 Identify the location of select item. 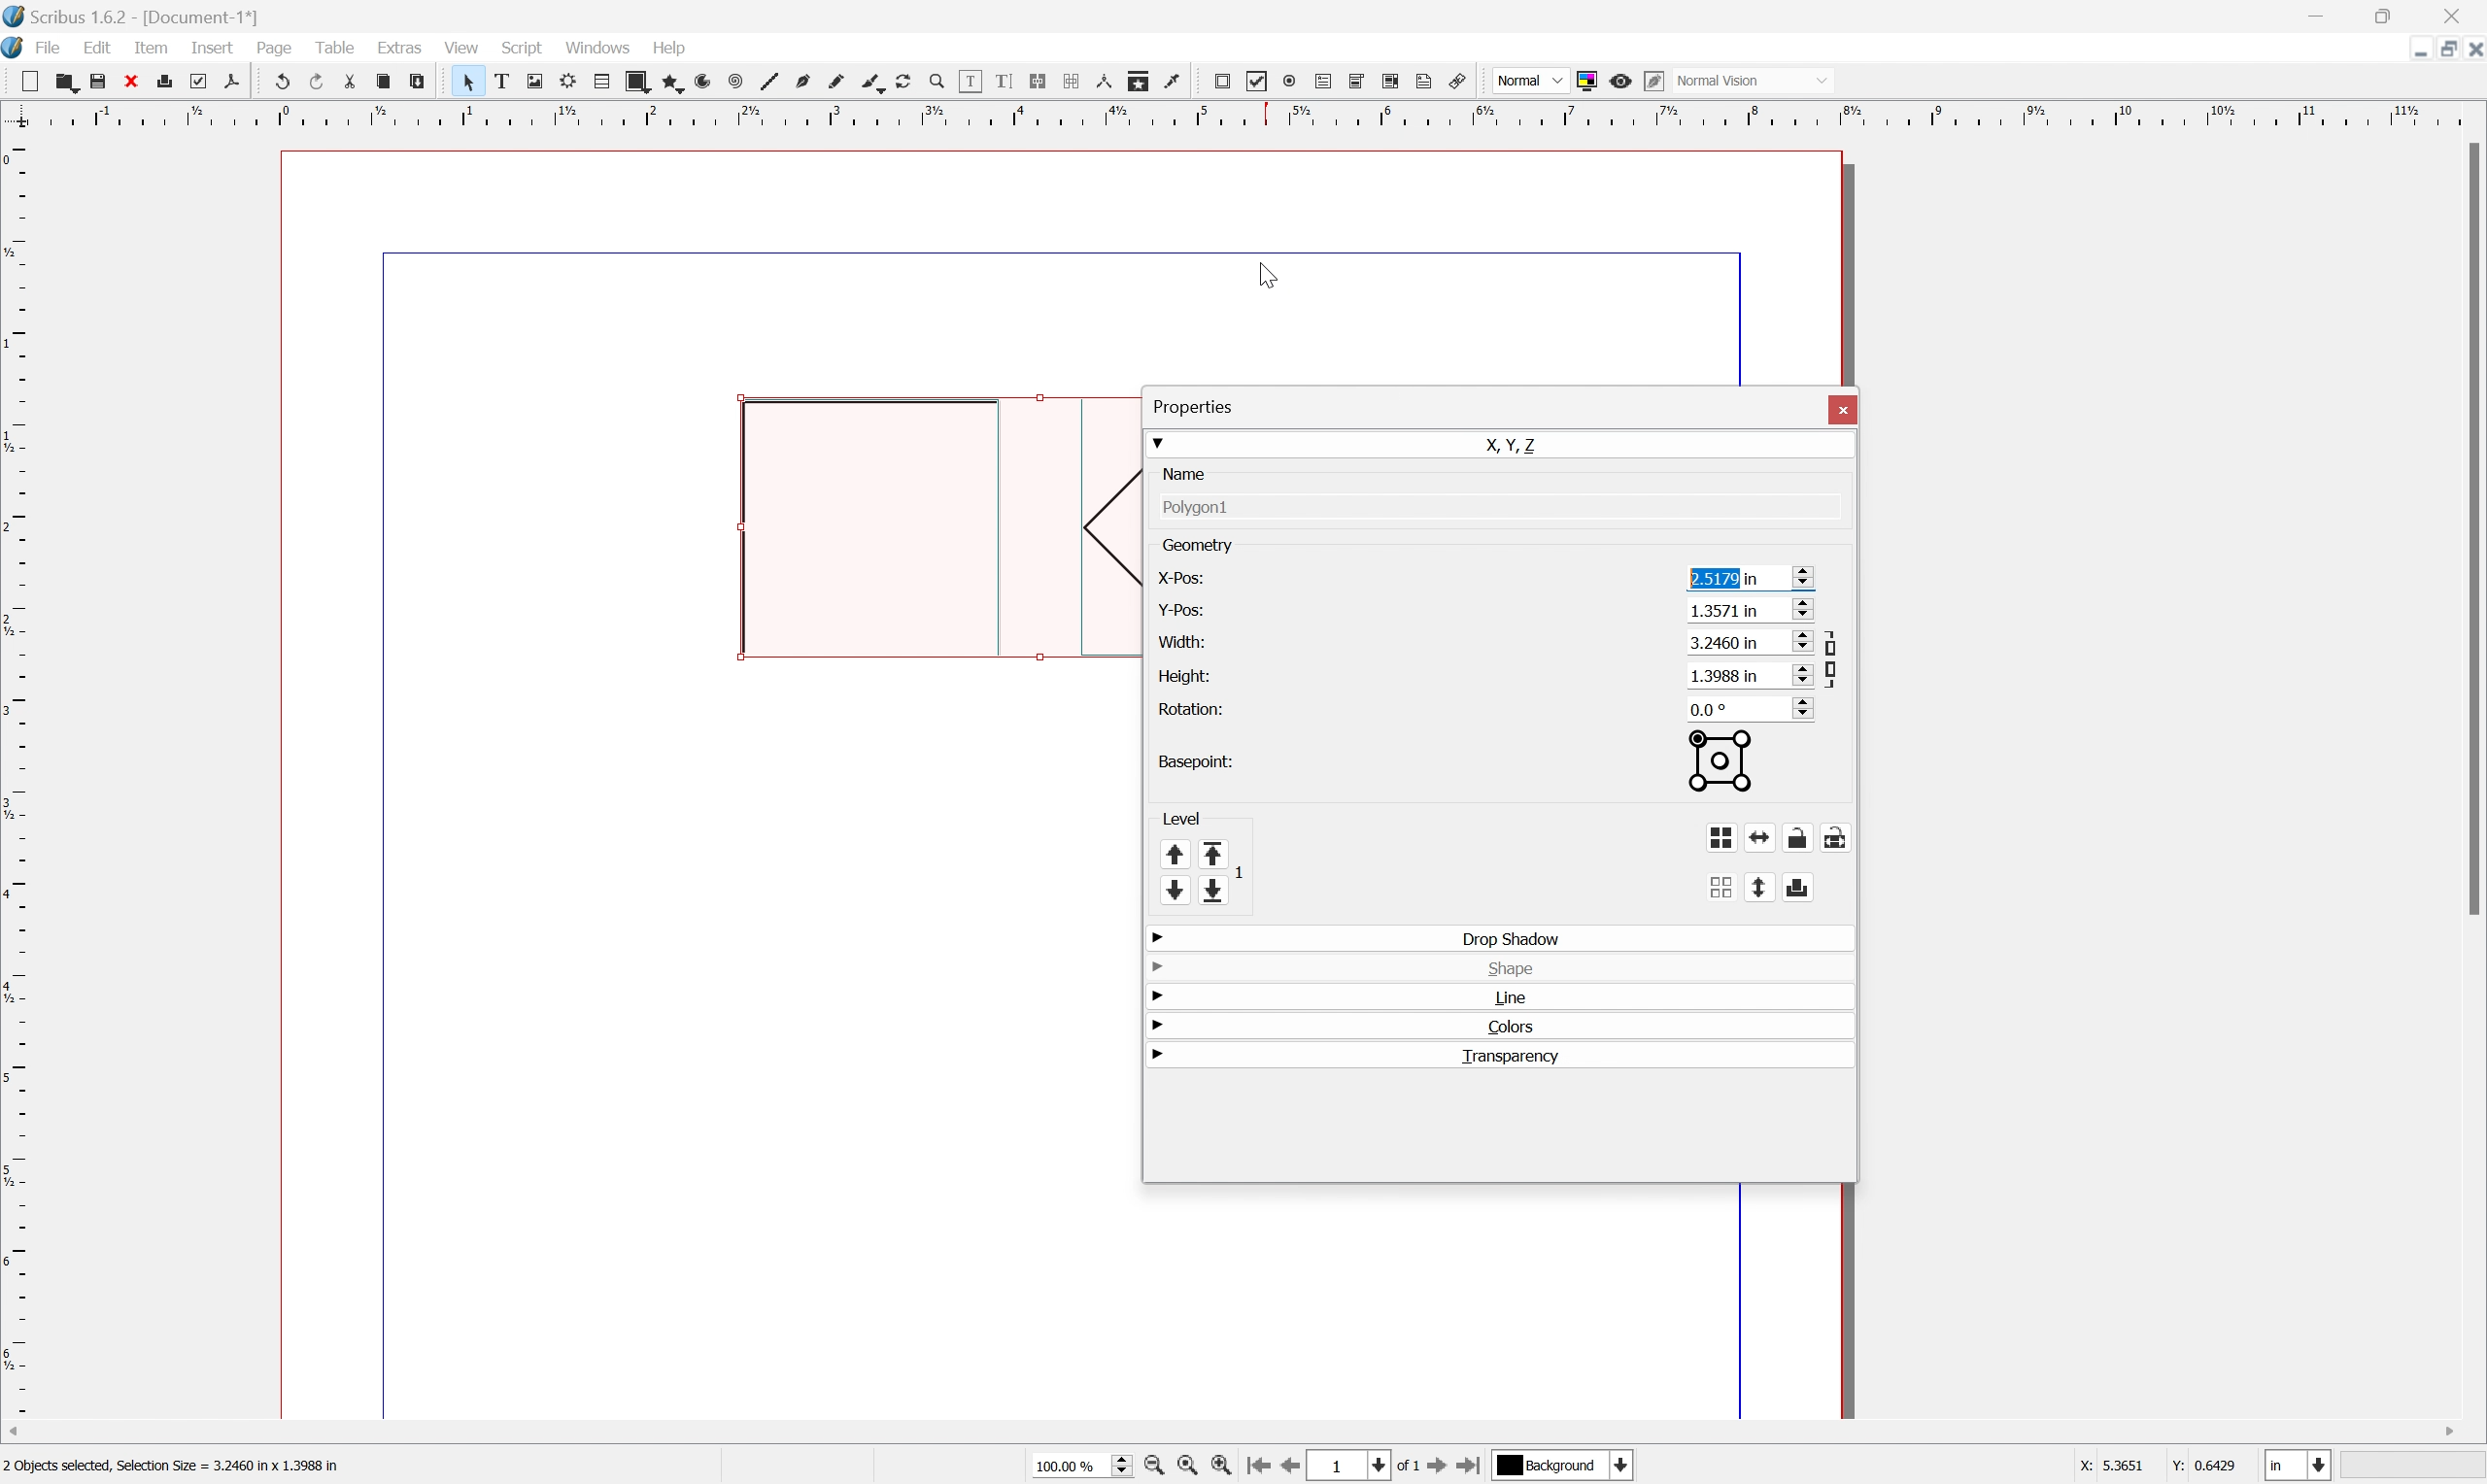
(462, 82).